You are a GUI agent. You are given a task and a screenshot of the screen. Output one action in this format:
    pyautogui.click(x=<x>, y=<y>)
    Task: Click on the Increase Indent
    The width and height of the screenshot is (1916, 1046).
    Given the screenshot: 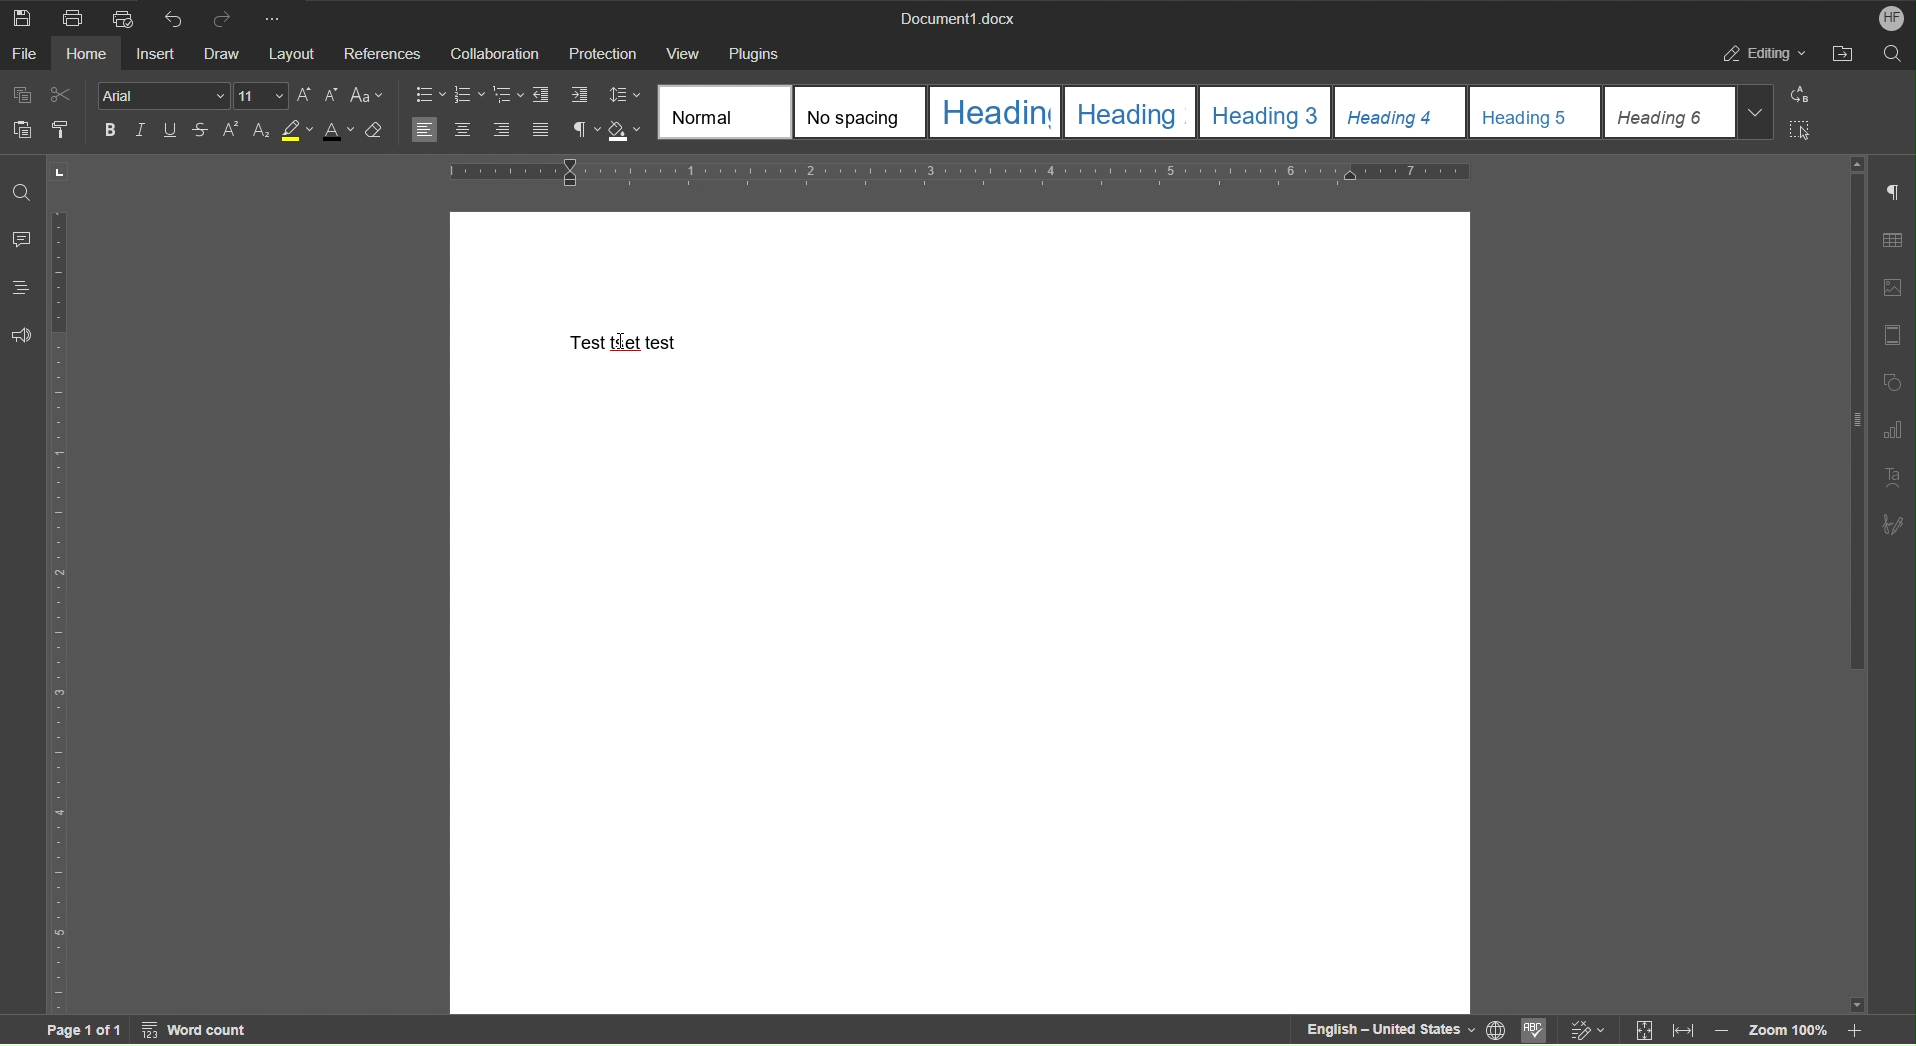 What is the action you would take?
    pyautogui.click(x=578, y=96)
    